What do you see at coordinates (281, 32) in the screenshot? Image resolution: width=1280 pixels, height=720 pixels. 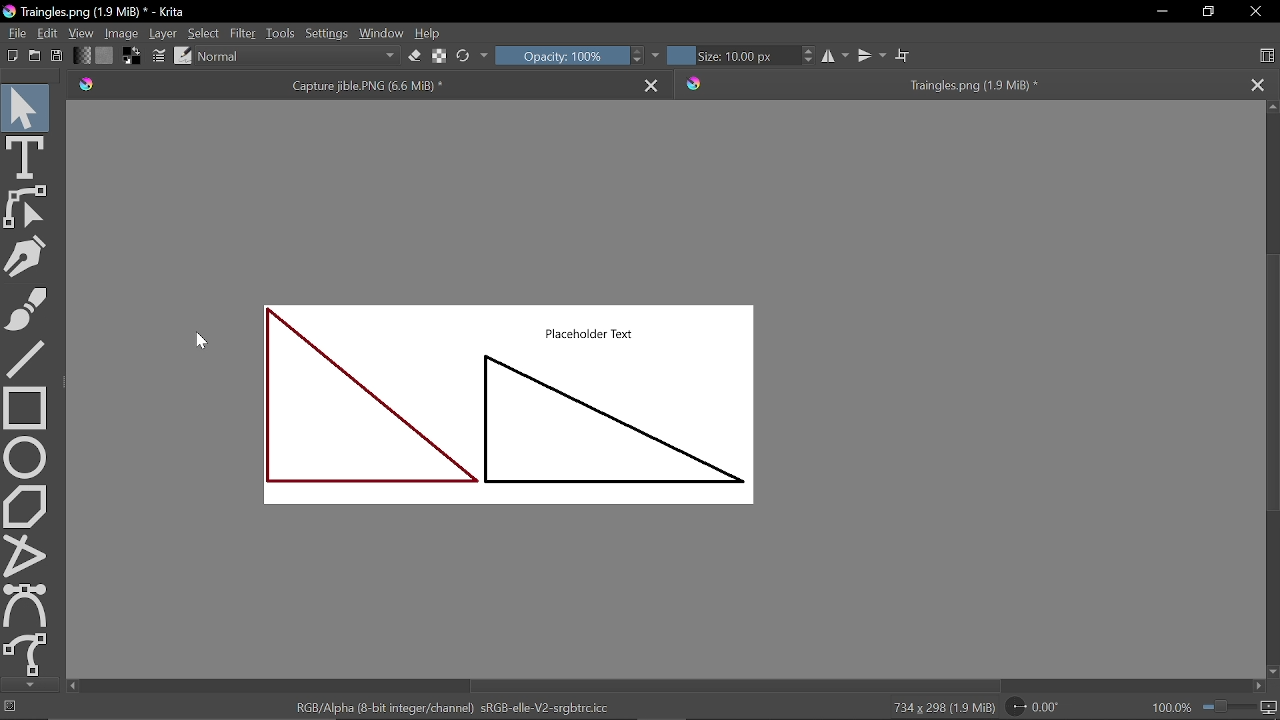 I see `Tools` at bounding box center [281, 32].